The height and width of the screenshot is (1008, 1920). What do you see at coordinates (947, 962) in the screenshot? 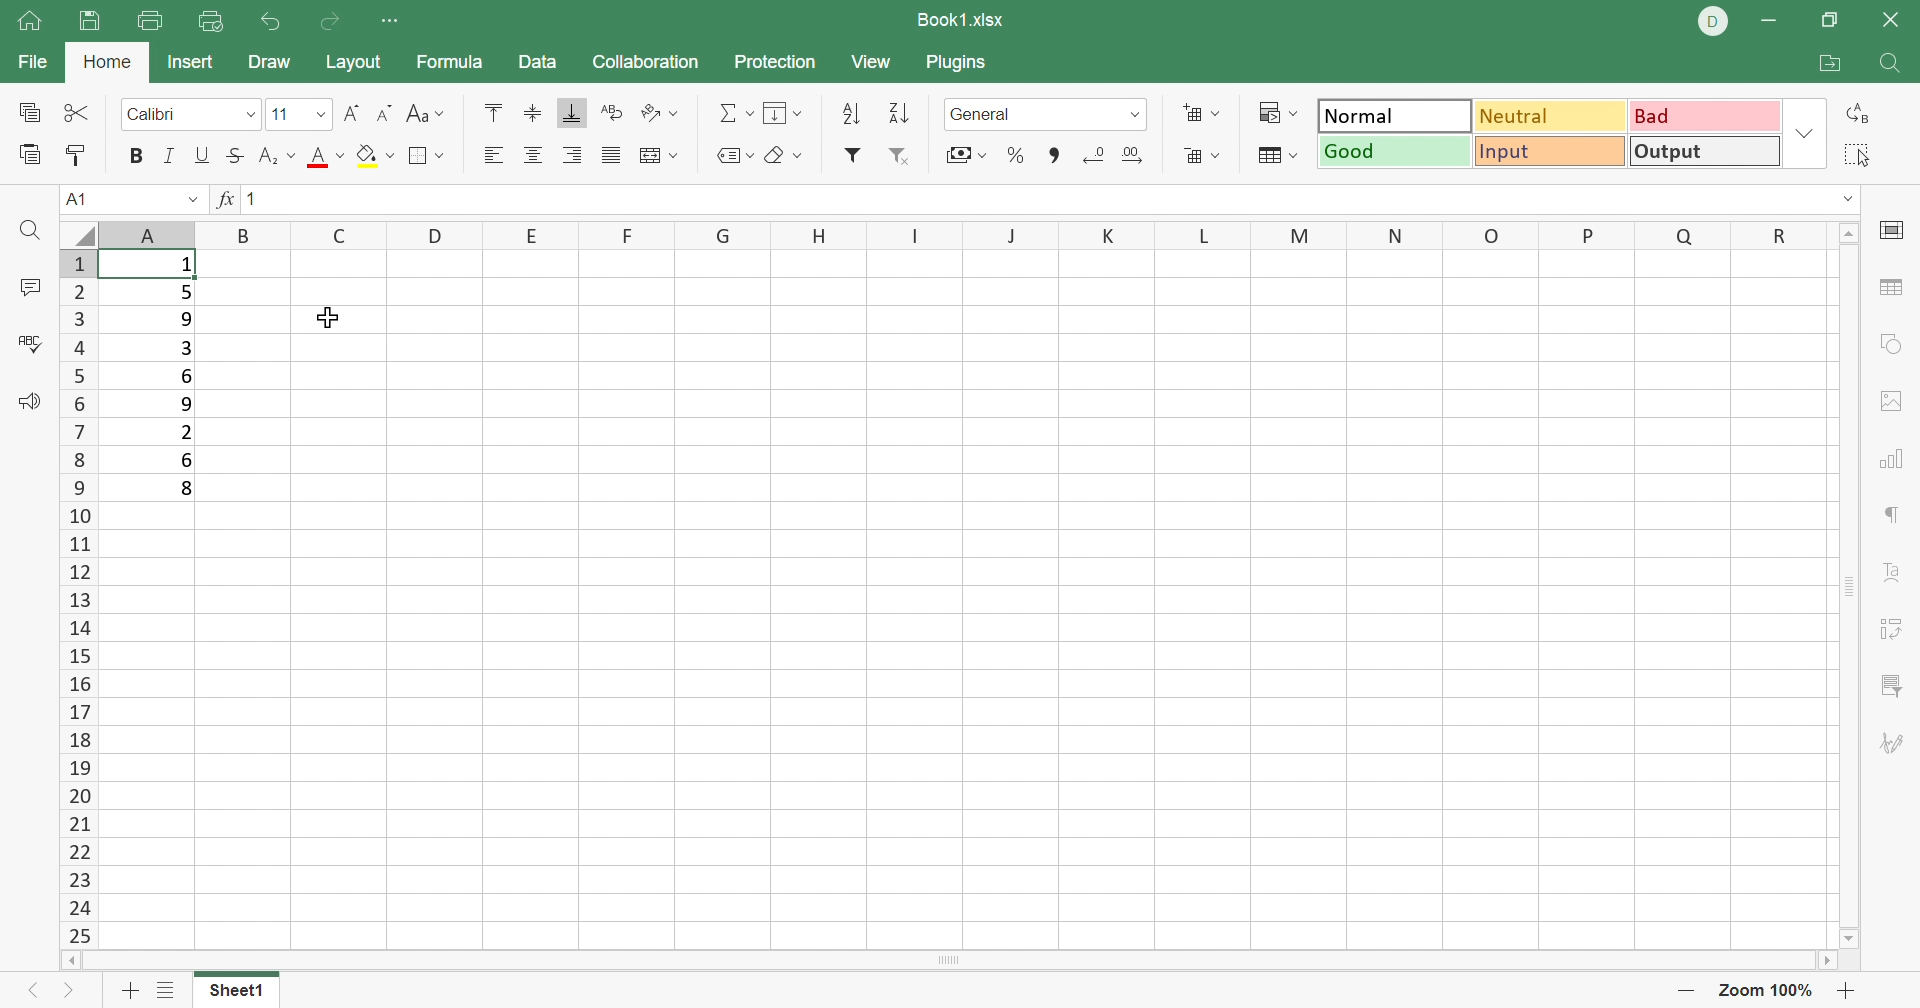
I see `Scroll Bar` at bounding box center [947, 962].